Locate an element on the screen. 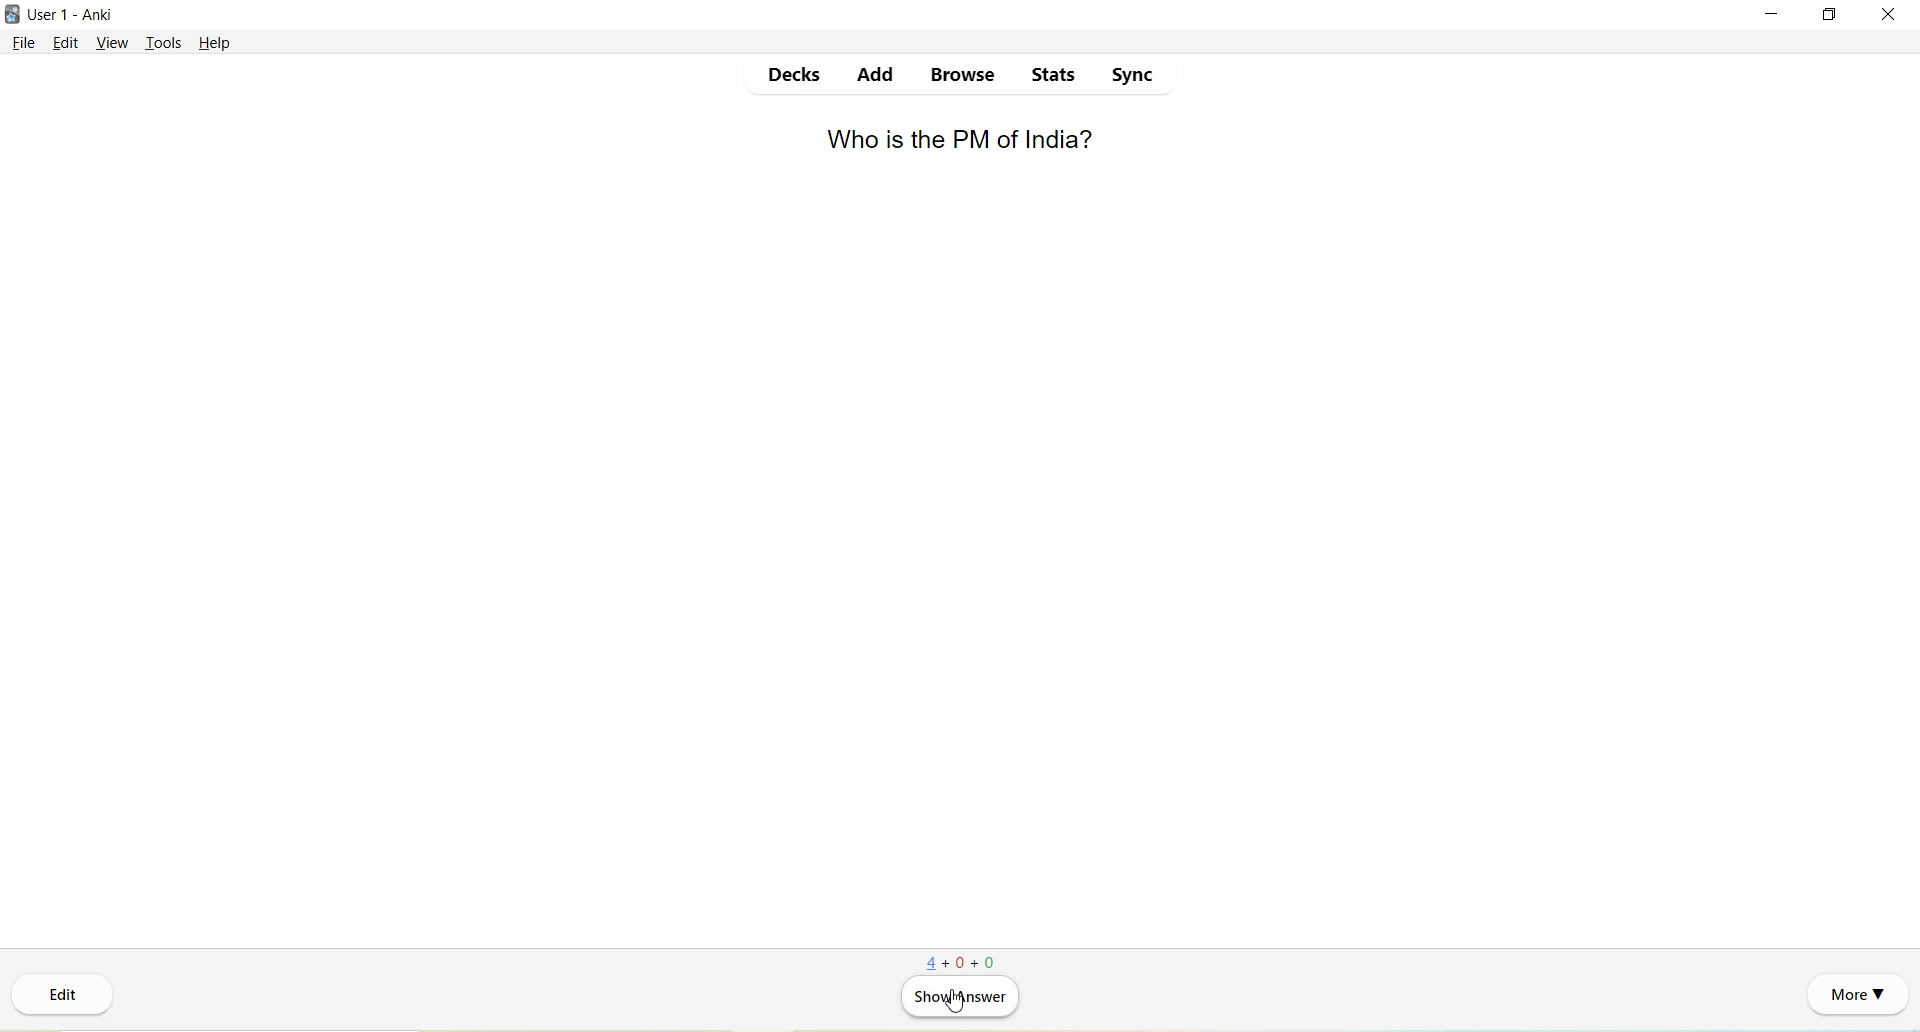  View is located at coordinates (113, 42).